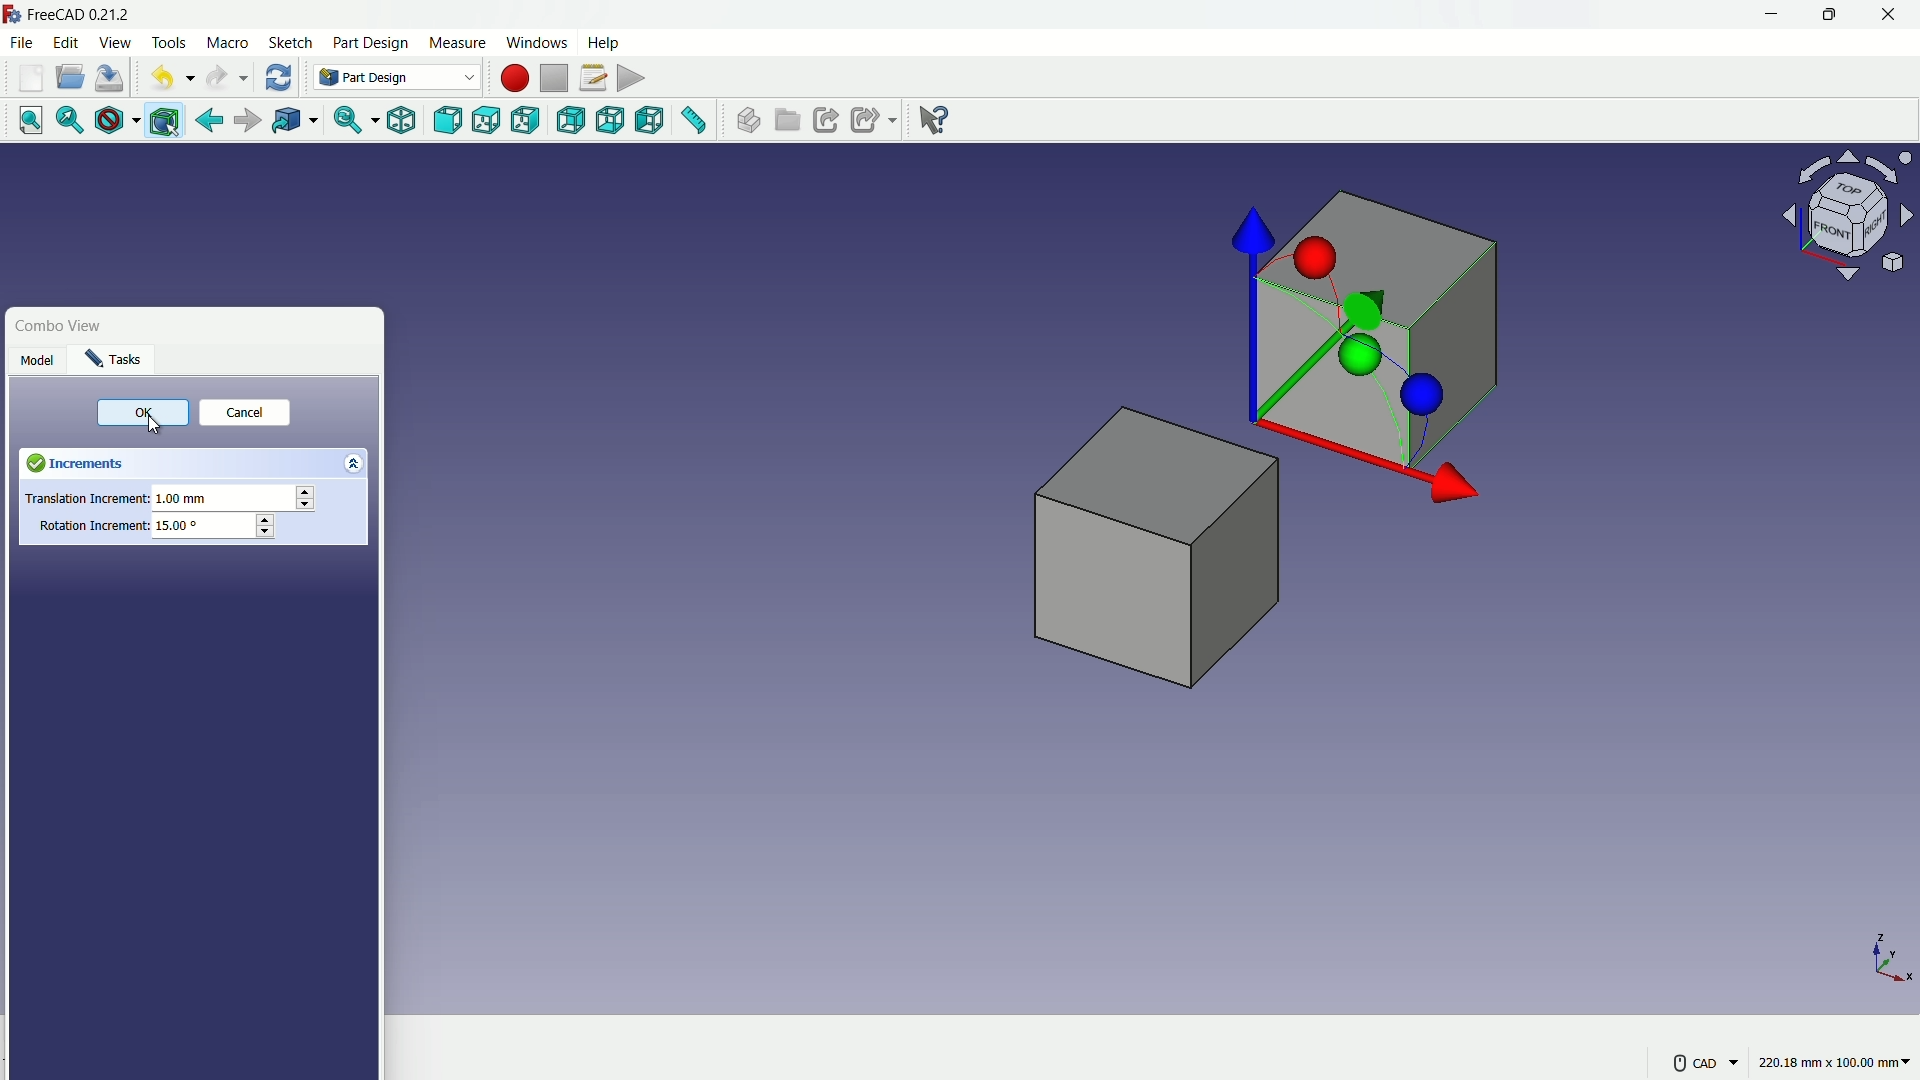  Describe the element at coordinates (65, 121) in the screenshot. I see `fit selection` at that location.